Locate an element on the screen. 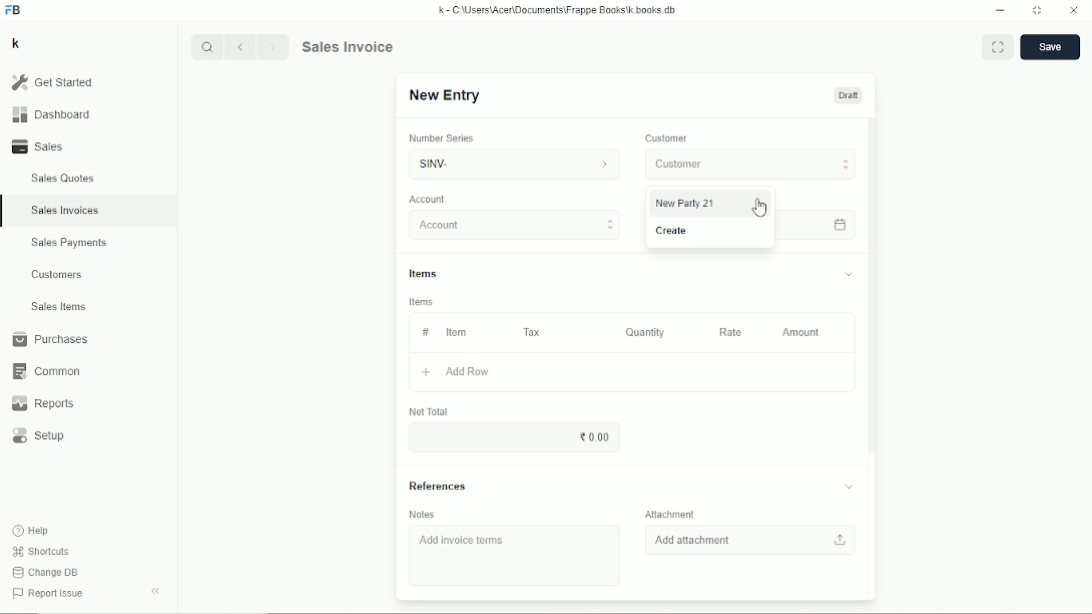 The image size is (1092, 614). Sales items is located at coordinates (58, 307).